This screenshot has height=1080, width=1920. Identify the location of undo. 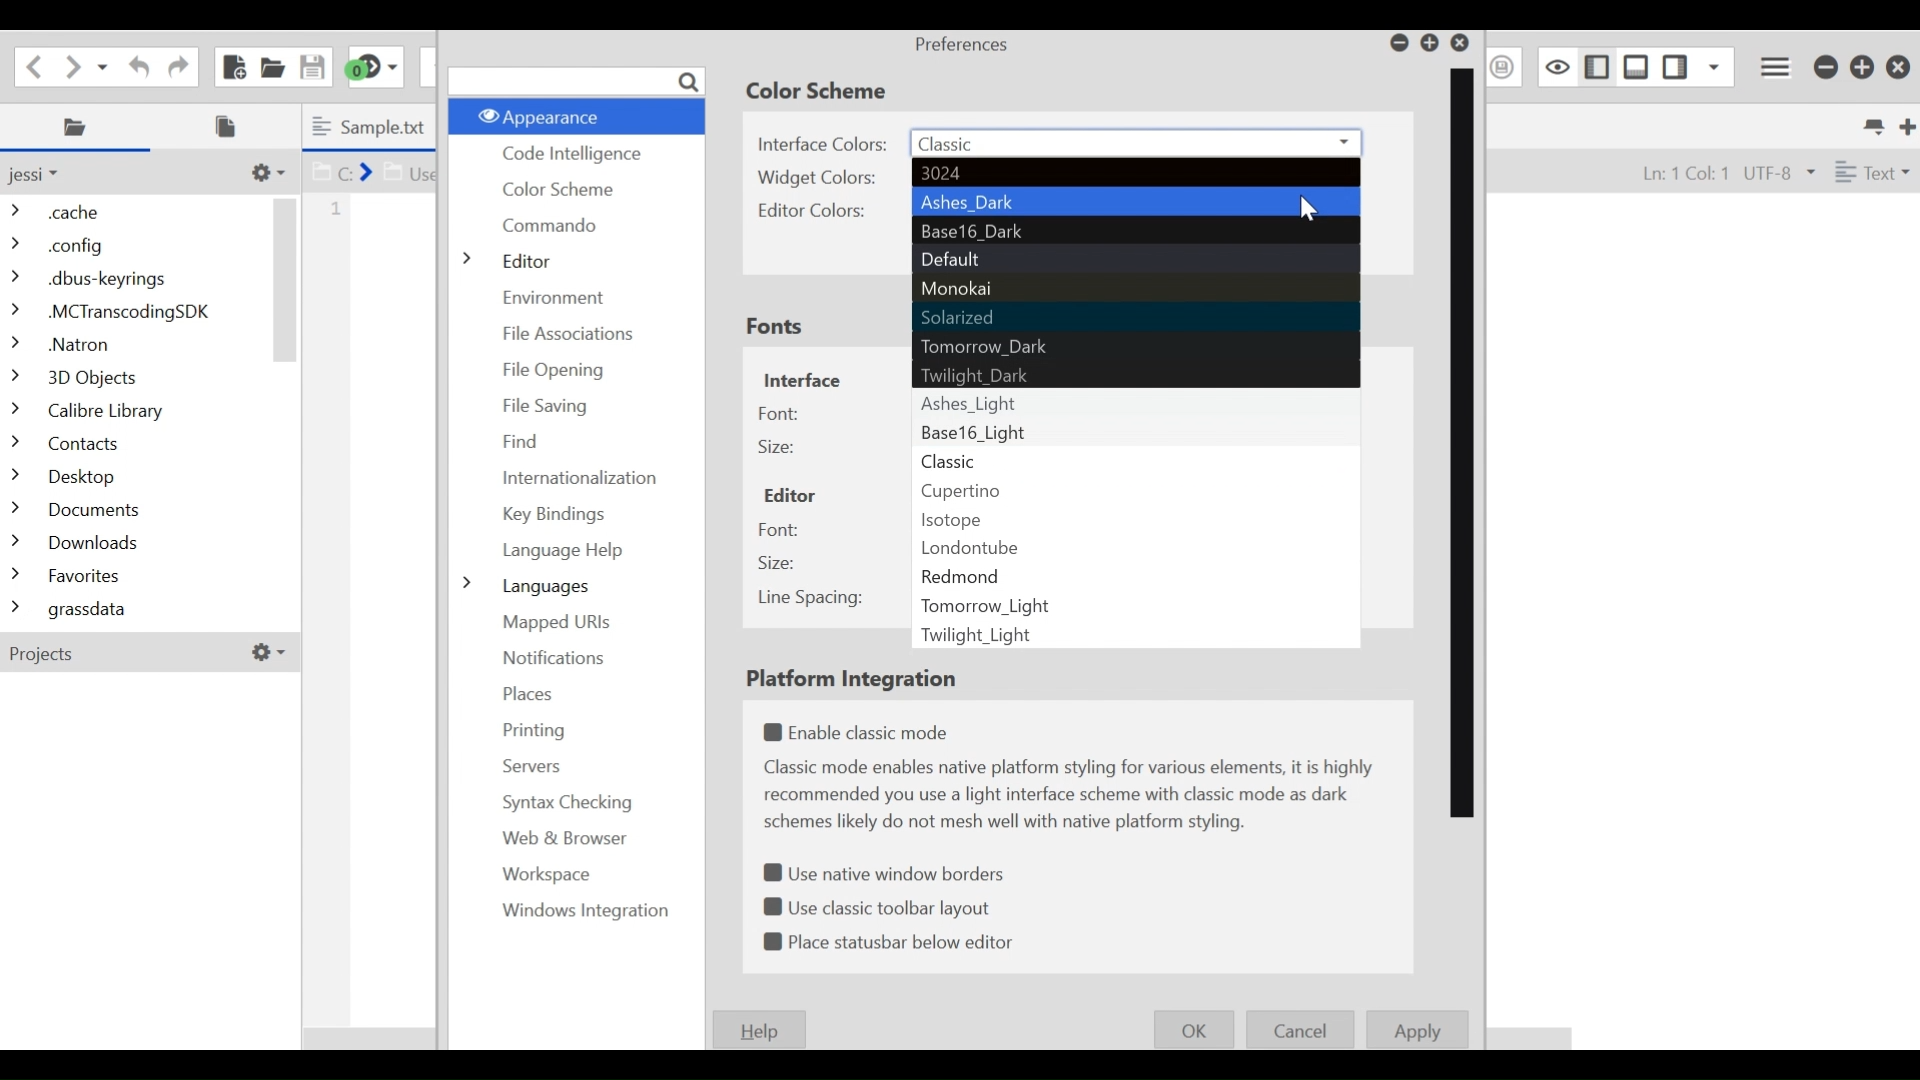
(135, 65).